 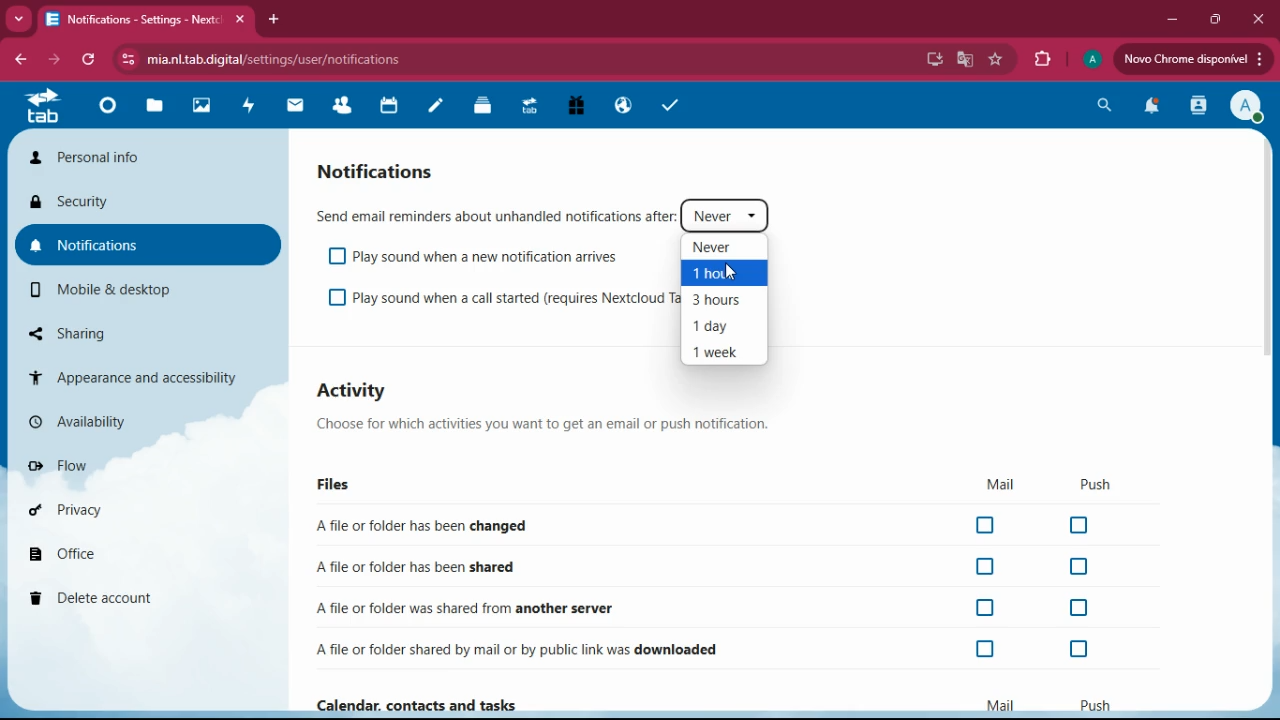 I want to click on activity, so click(x=360, y=393).